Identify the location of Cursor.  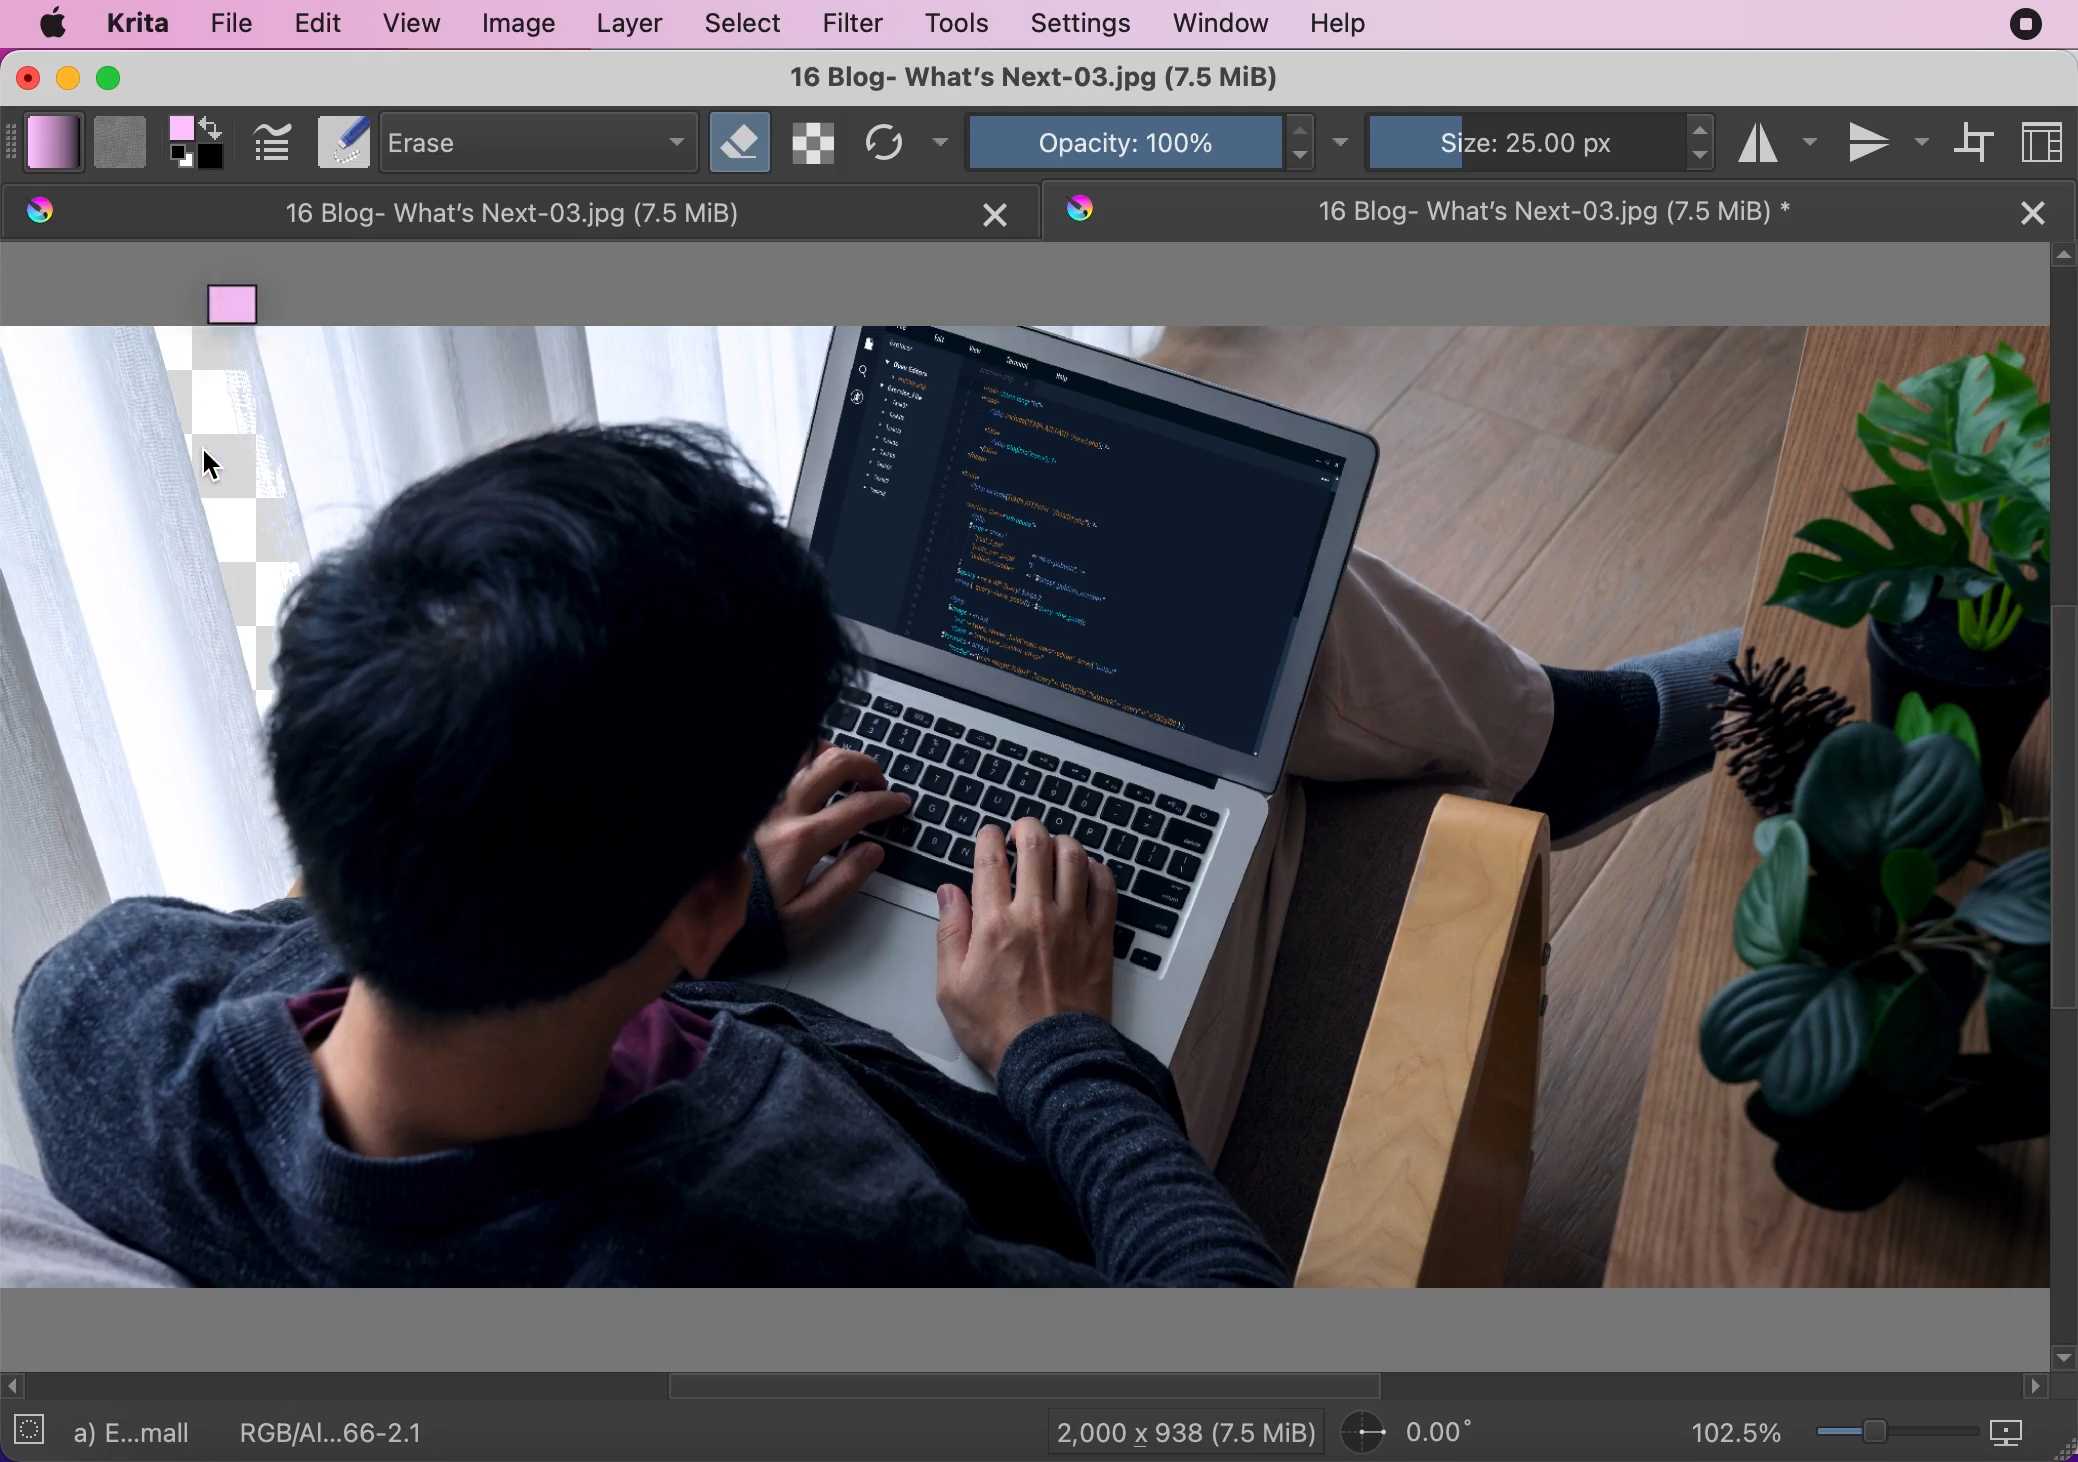
(217, 468).